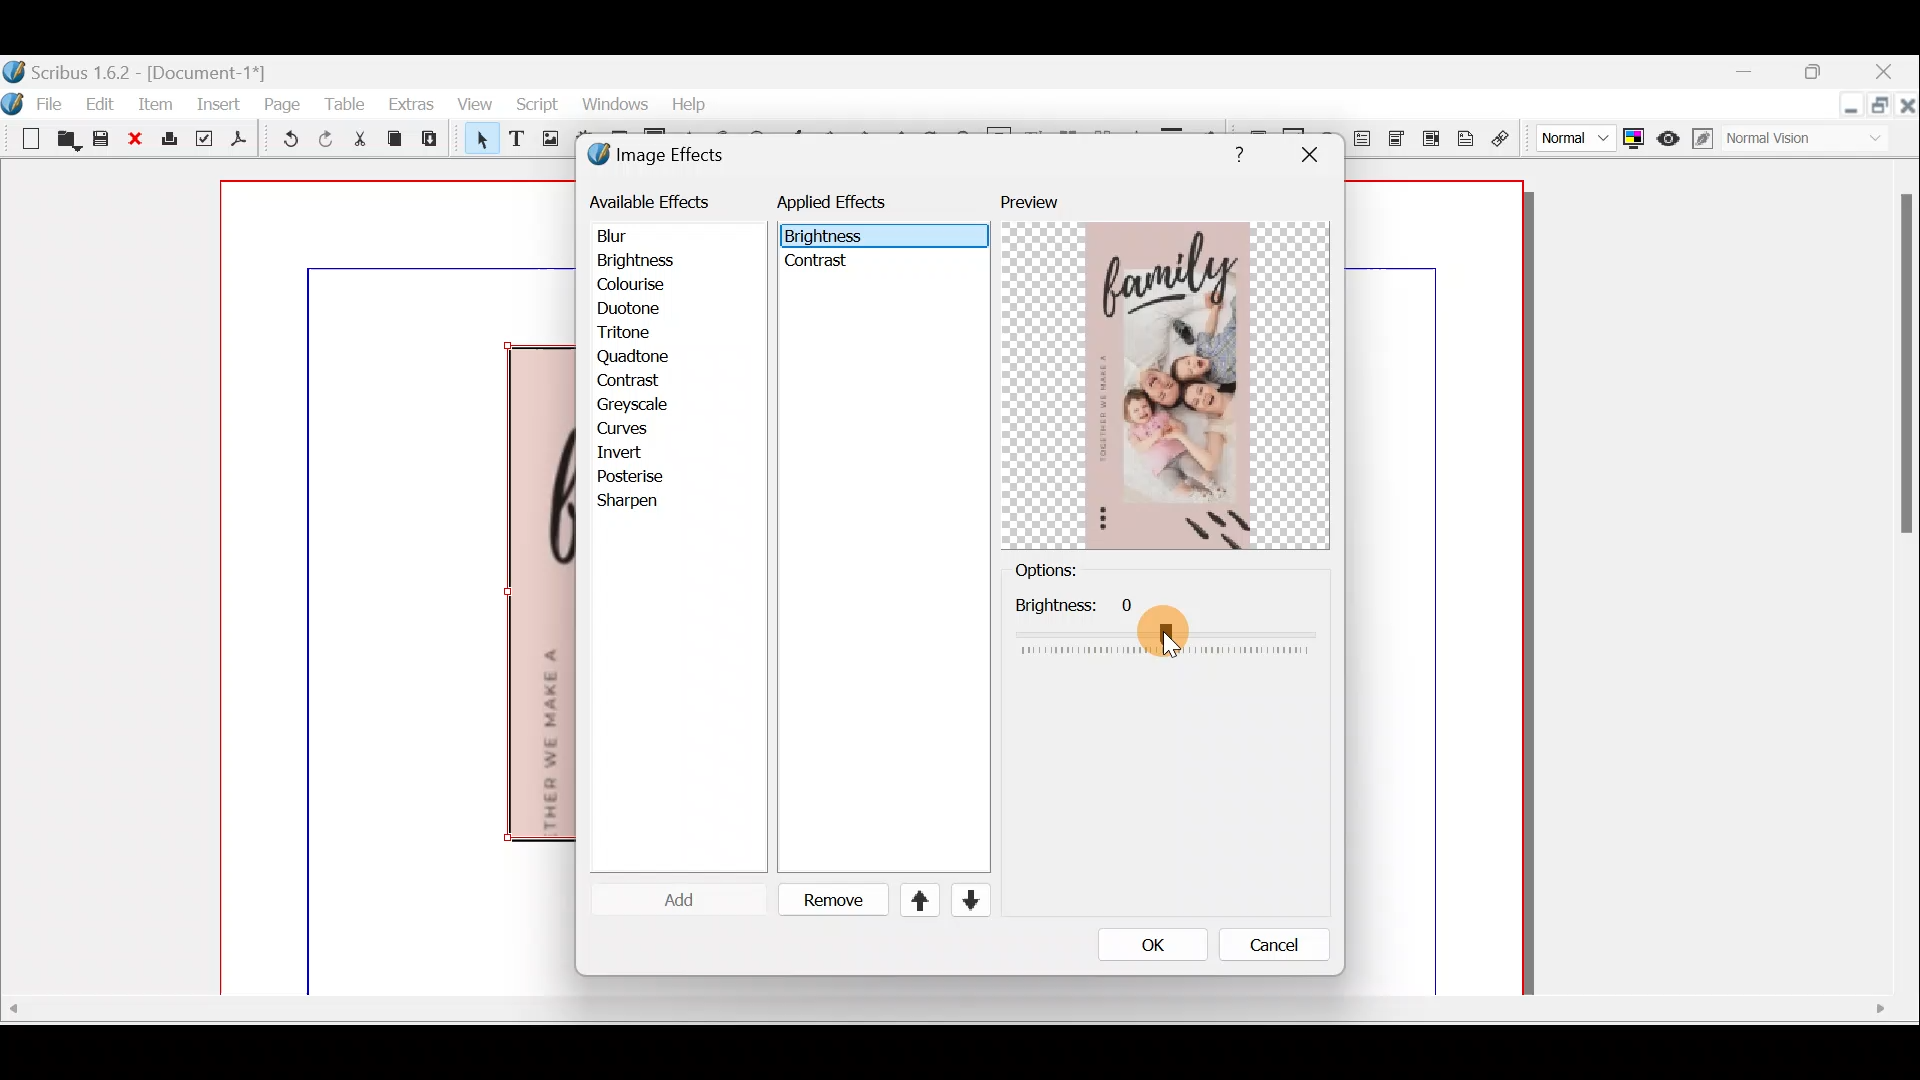  What do you see at coordinates (536, 107) in the screenshot?
I see `Script` at bounding box center [536, 107].